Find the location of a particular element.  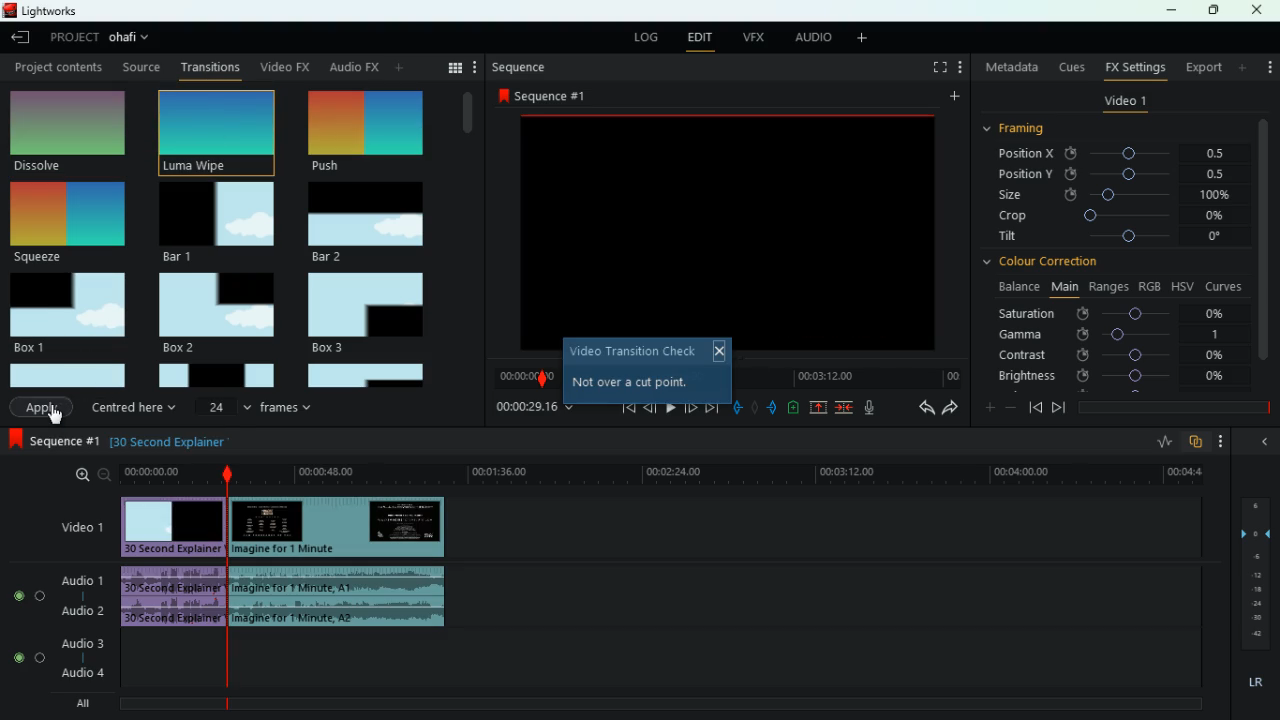

Apply is located at coordinates (42, 408).